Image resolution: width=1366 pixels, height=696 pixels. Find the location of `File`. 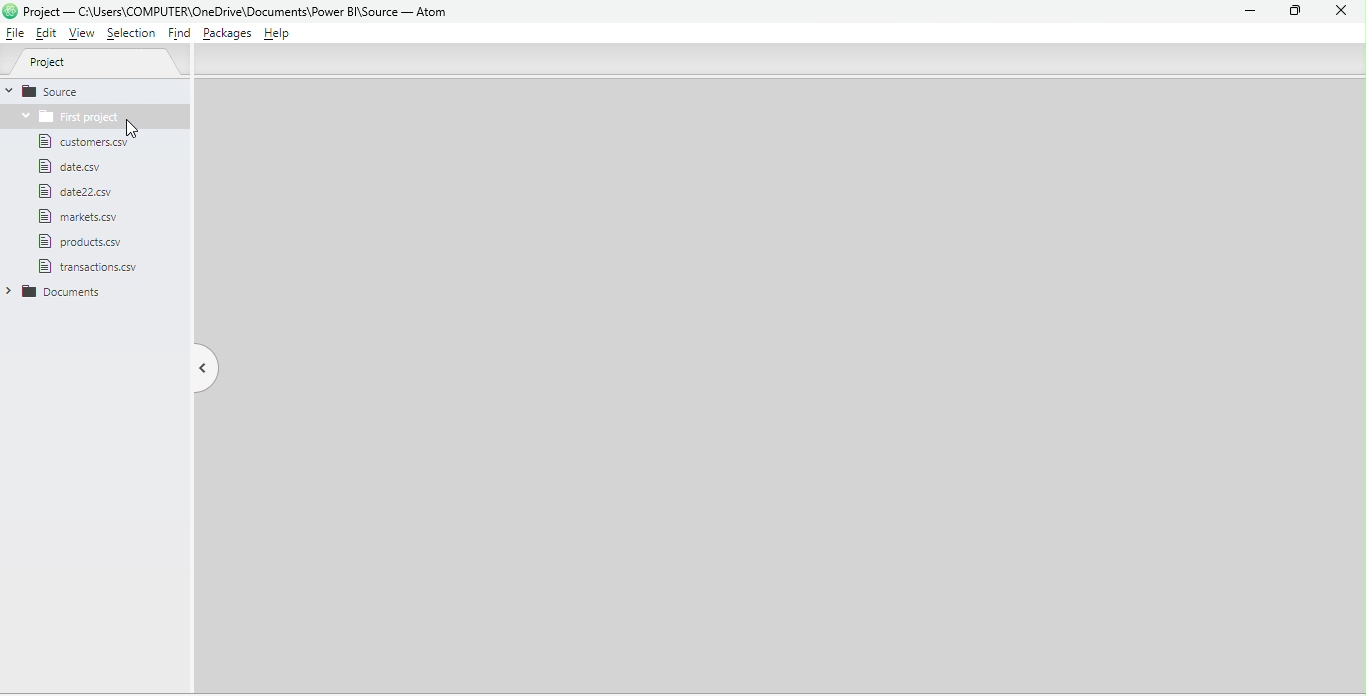

File is located at coordinates (80, 191).